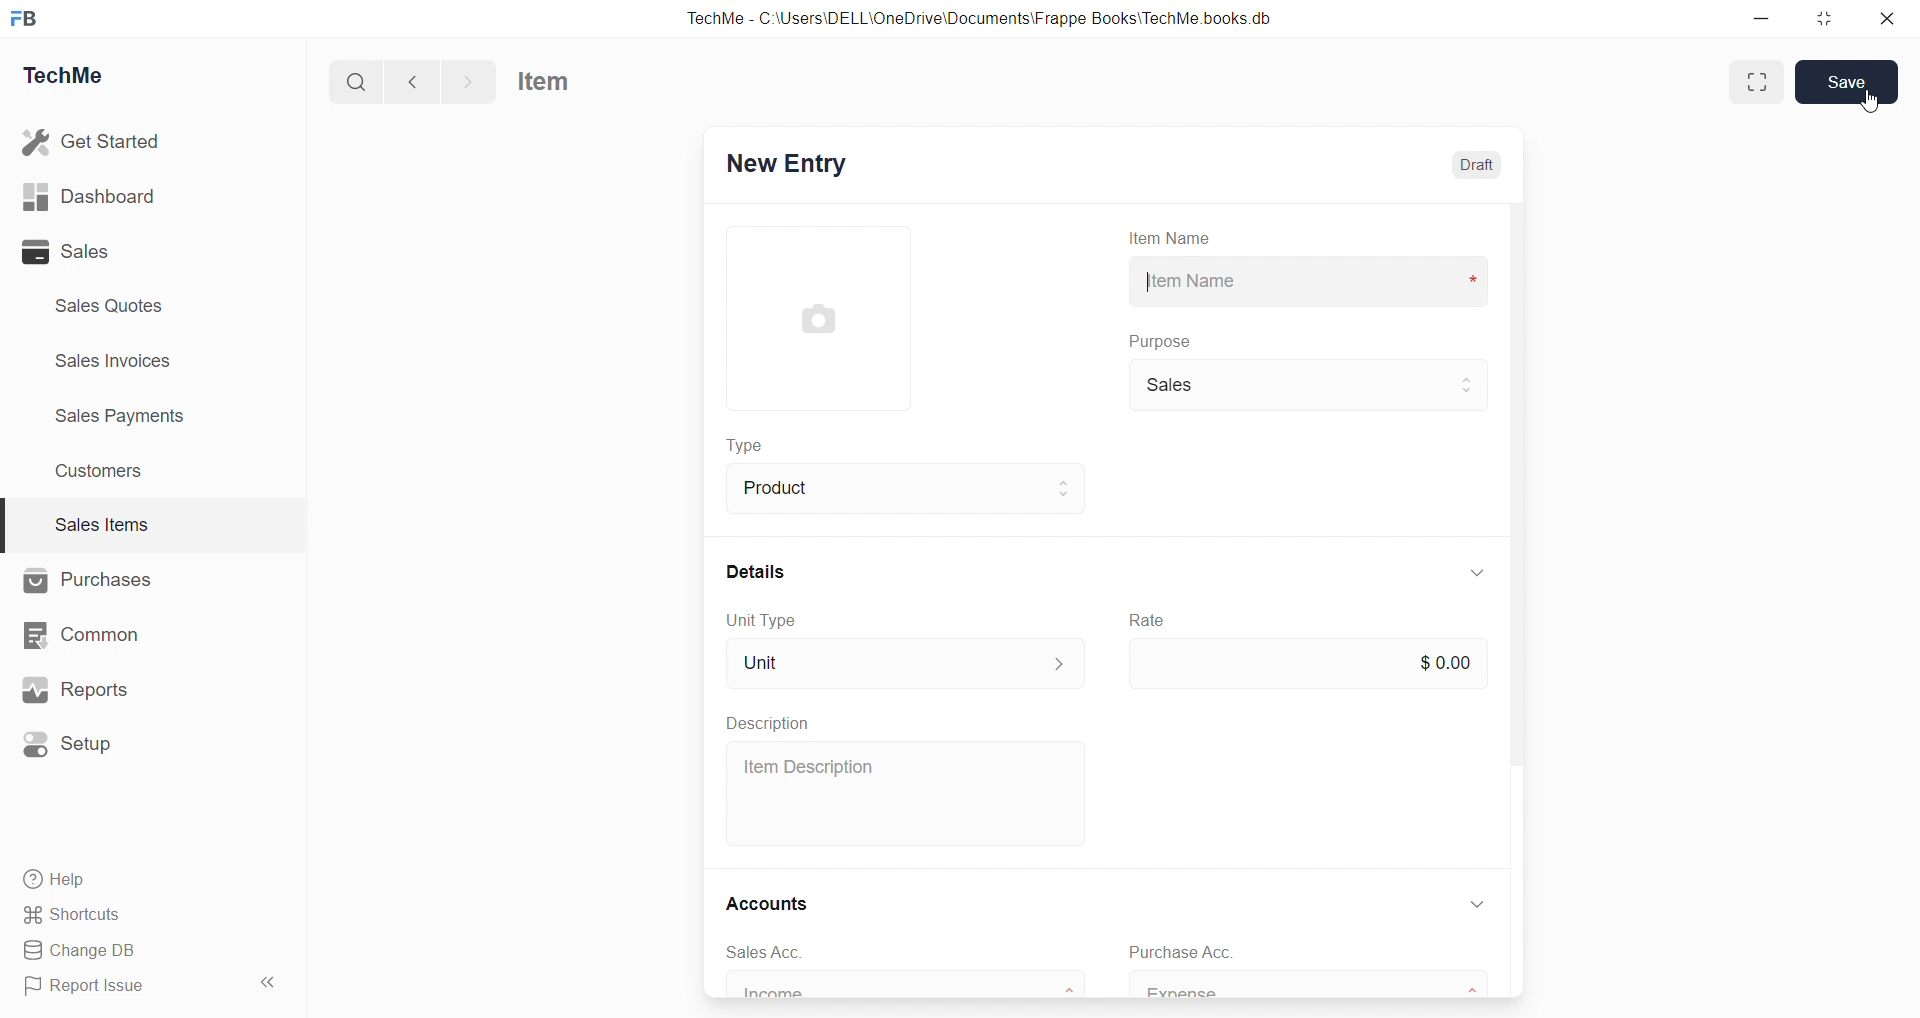 The height and width of the screenshot is (1018, 1920). What do you see at coordinates (981, 18) in the screenshot?
I see `TechMe - C:\Users\DELL\OneDrive\Documents\Frappe Books\TechMe books.db` at bounding box center [981, 18].